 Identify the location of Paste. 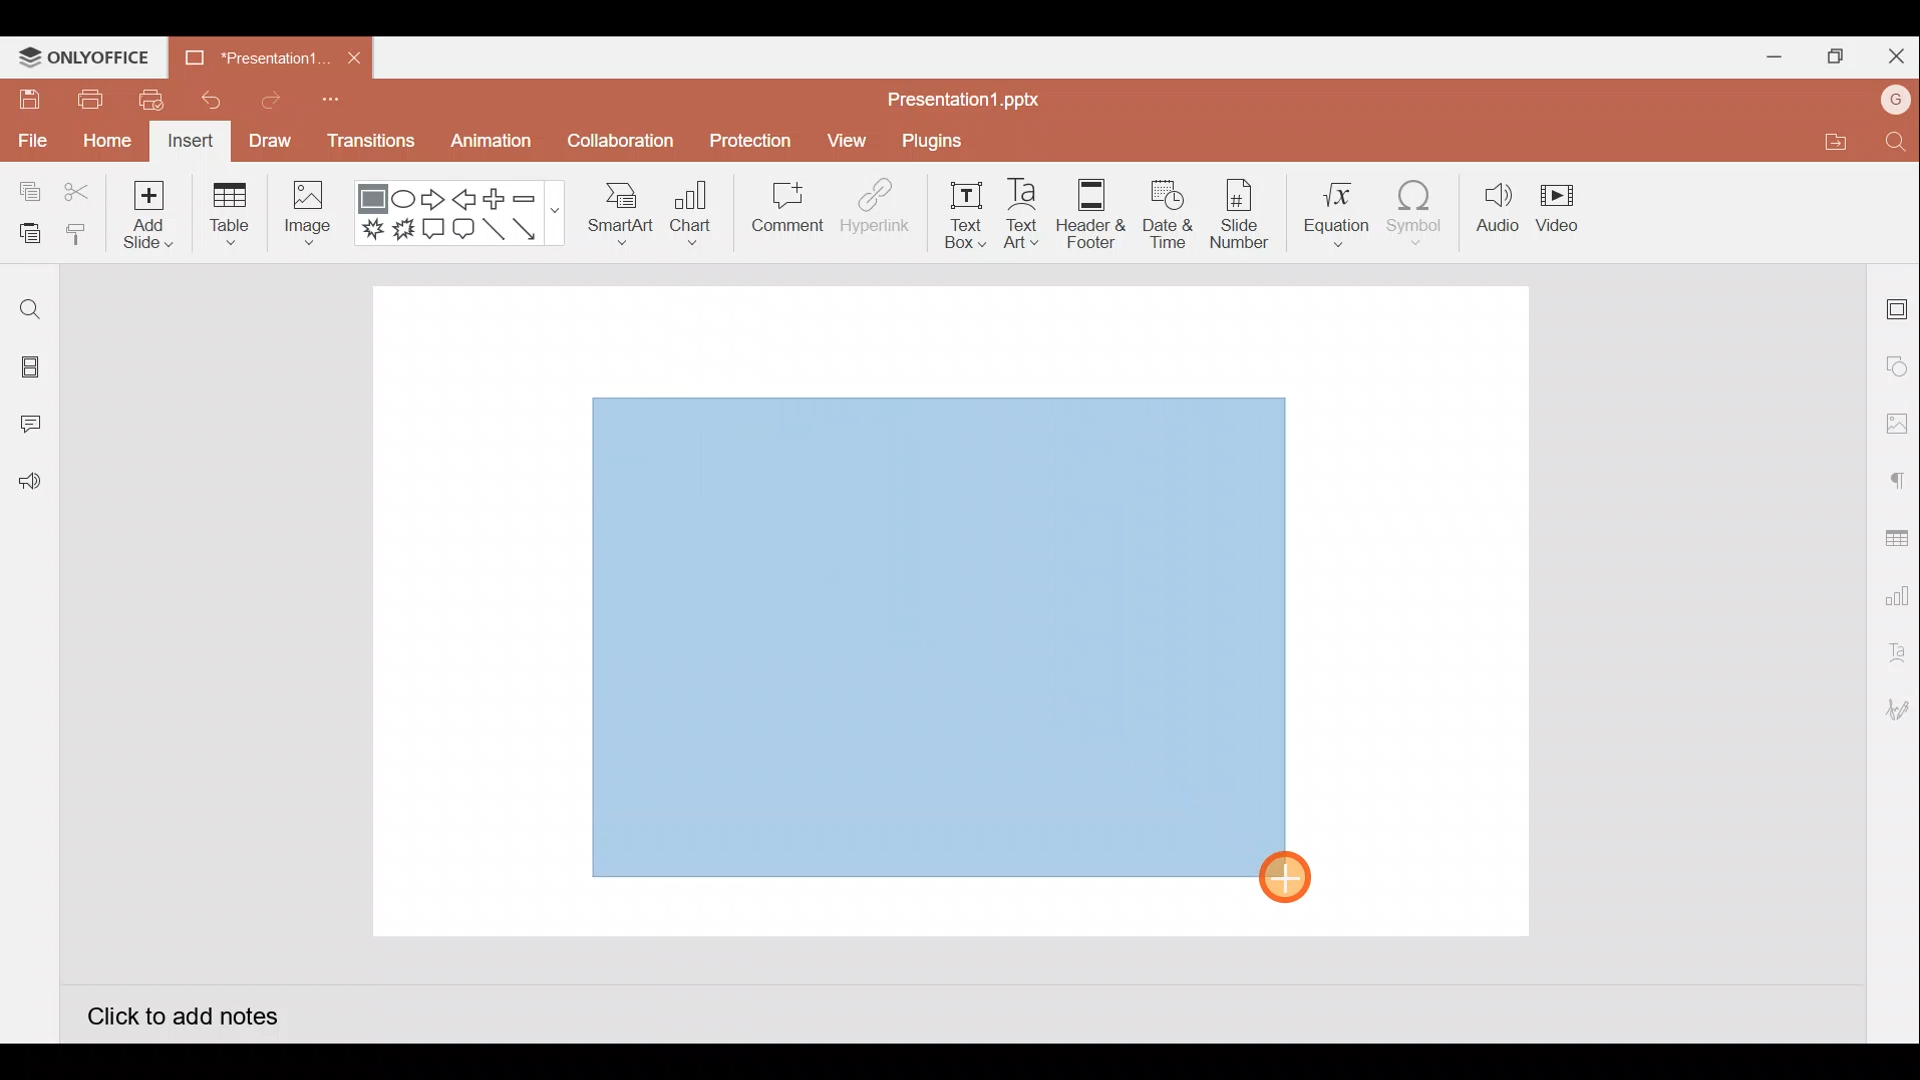
(25, 235).